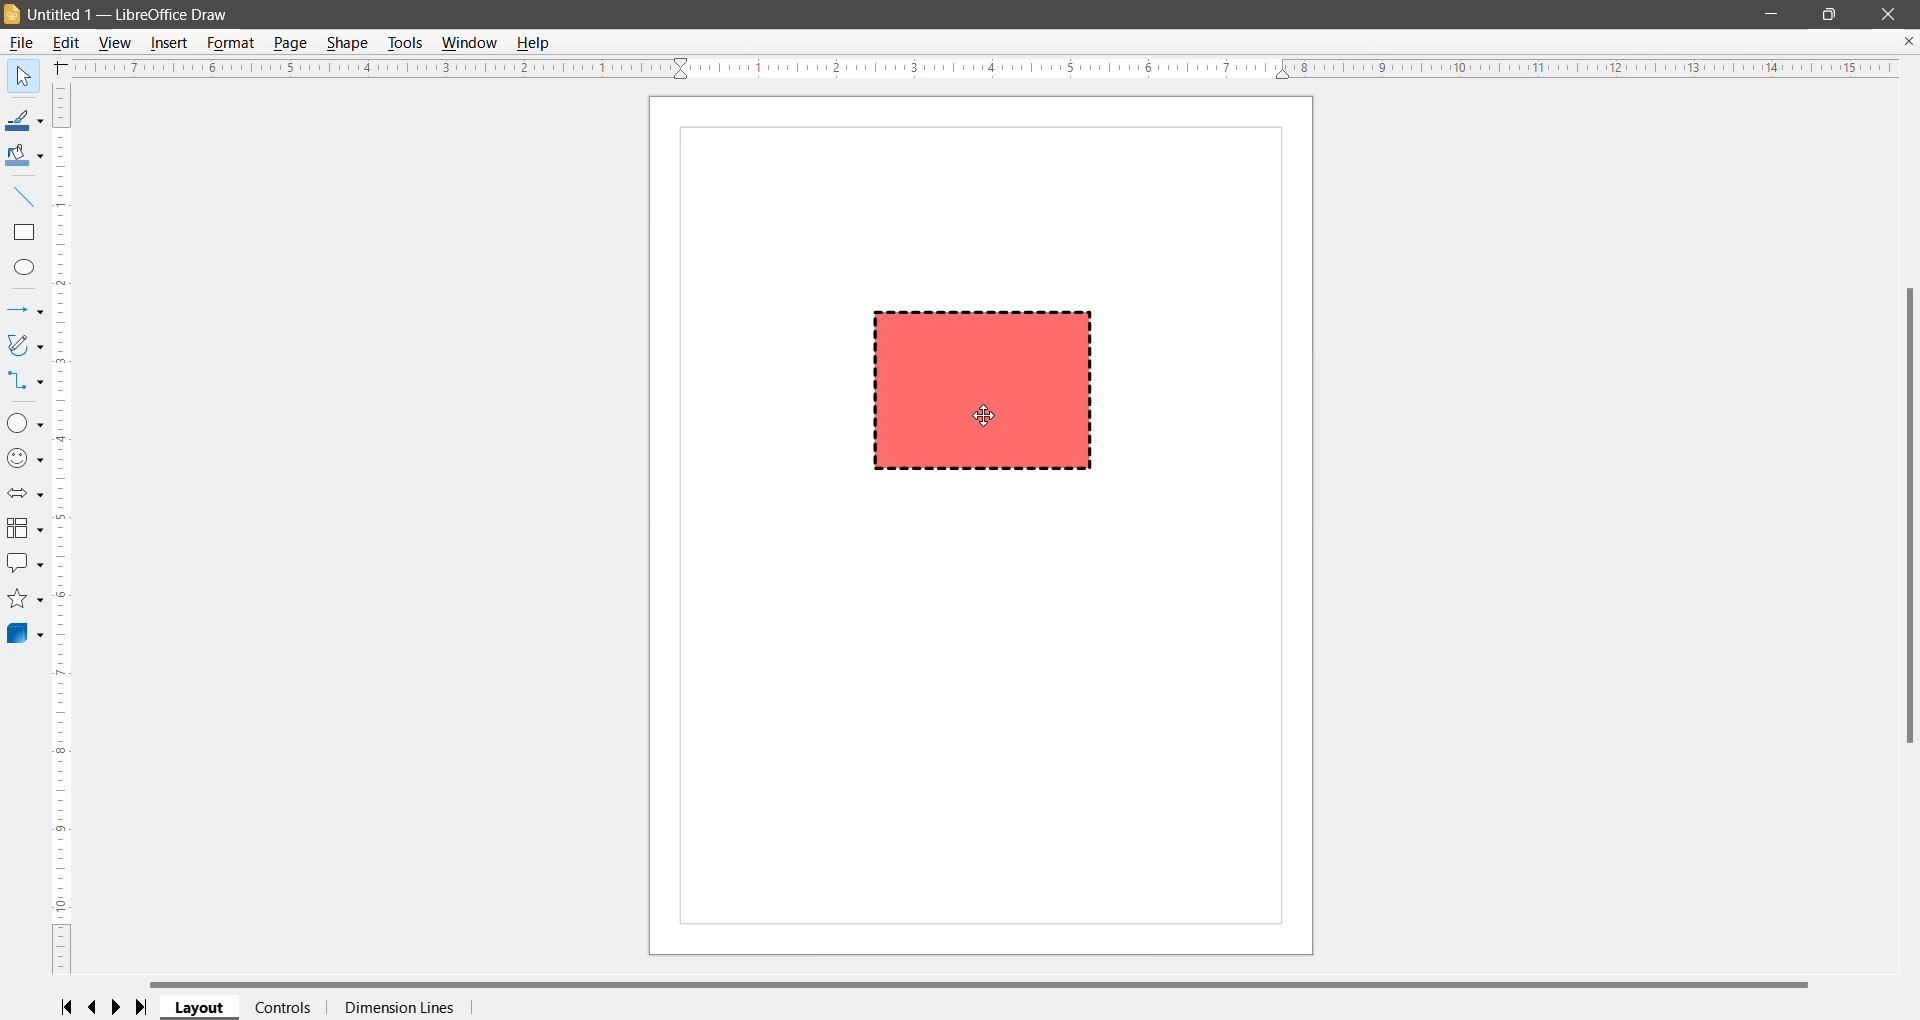 The height and width of the screenshot is (1020, 1920). I want to click on Page, so click(291, 43).